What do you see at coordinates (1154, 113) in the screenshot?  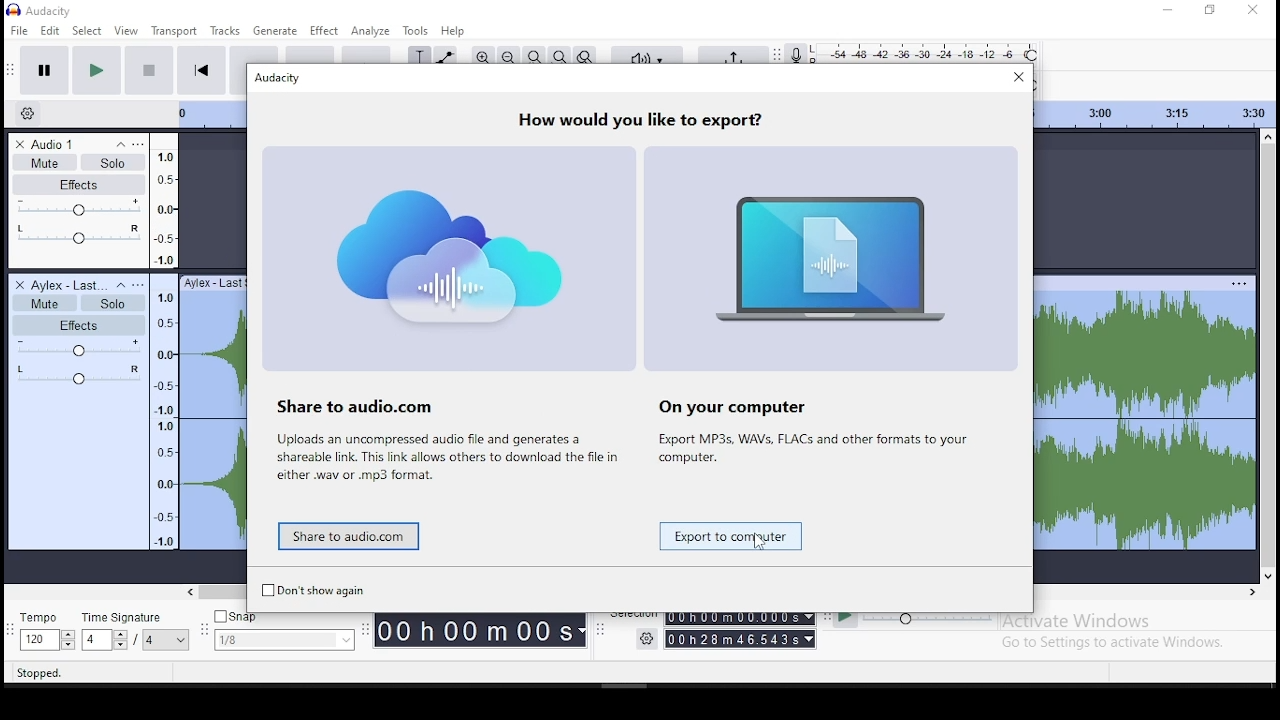 I see `timeline` at bounding box center [1154, 113].